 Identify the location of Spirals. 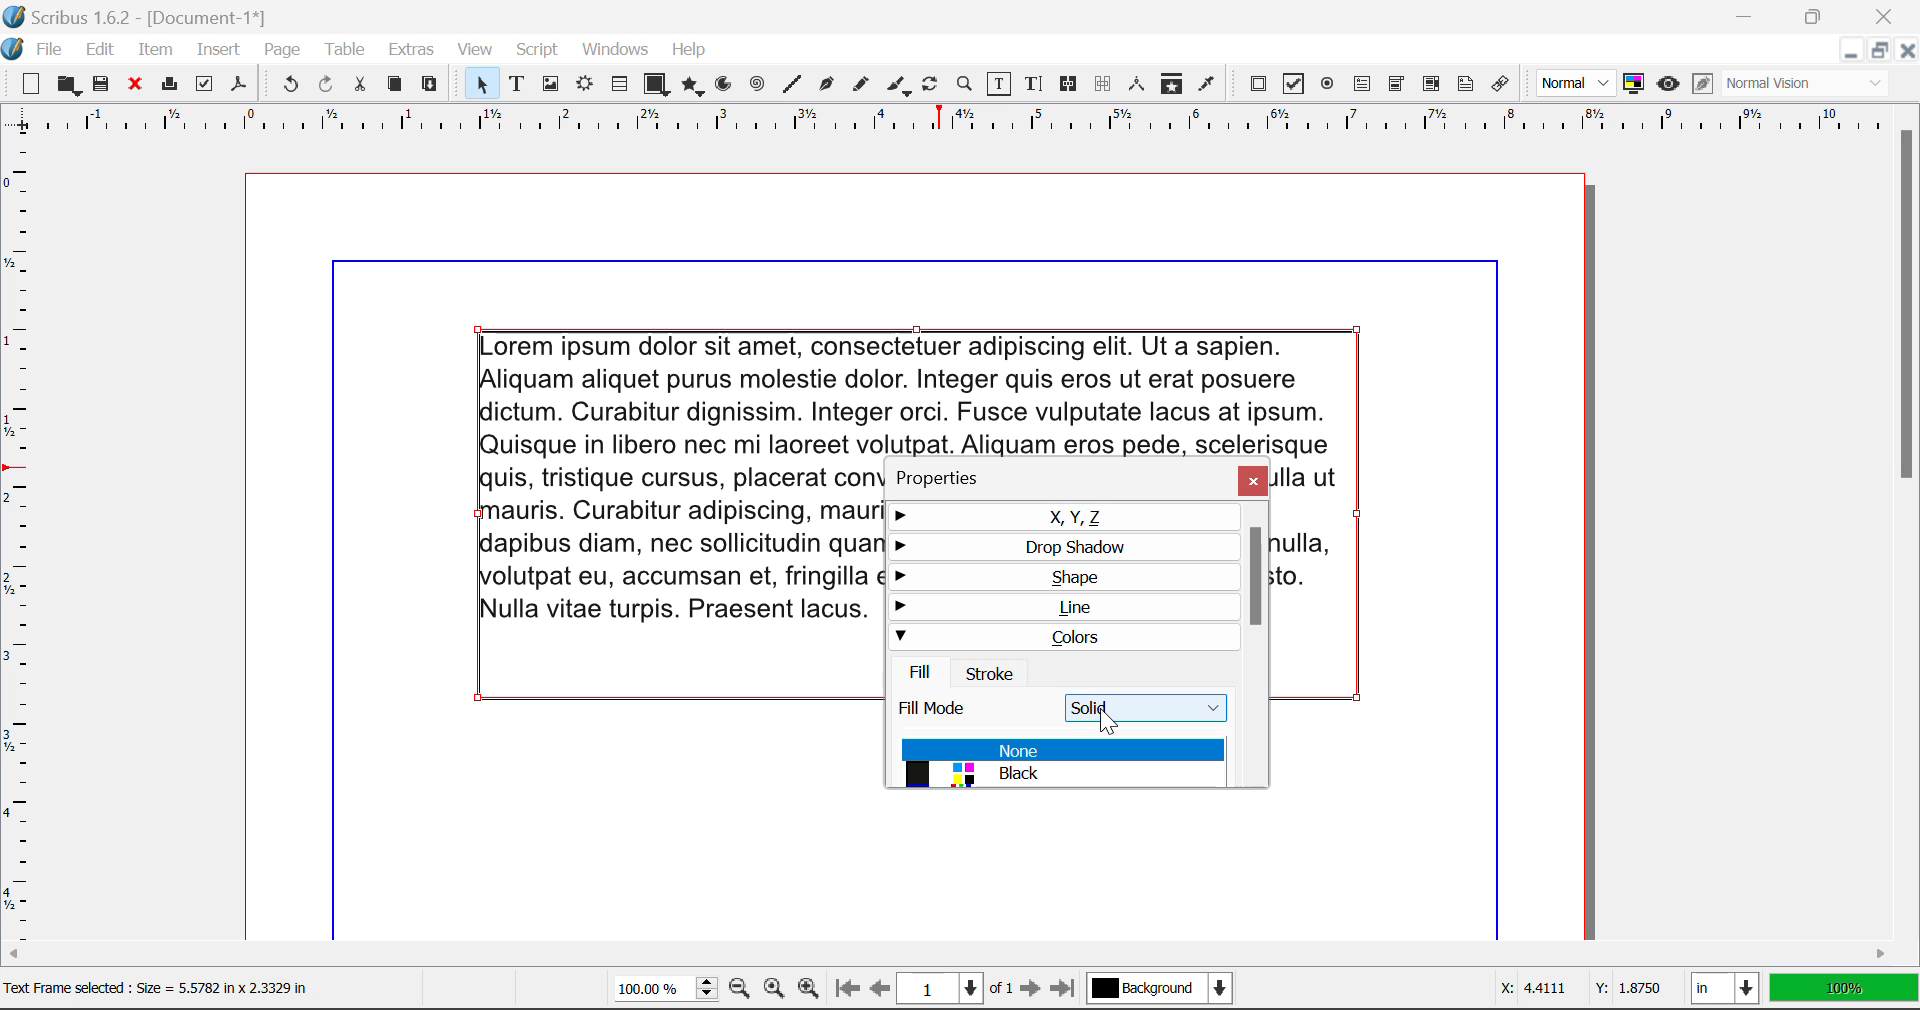
(756, 86).